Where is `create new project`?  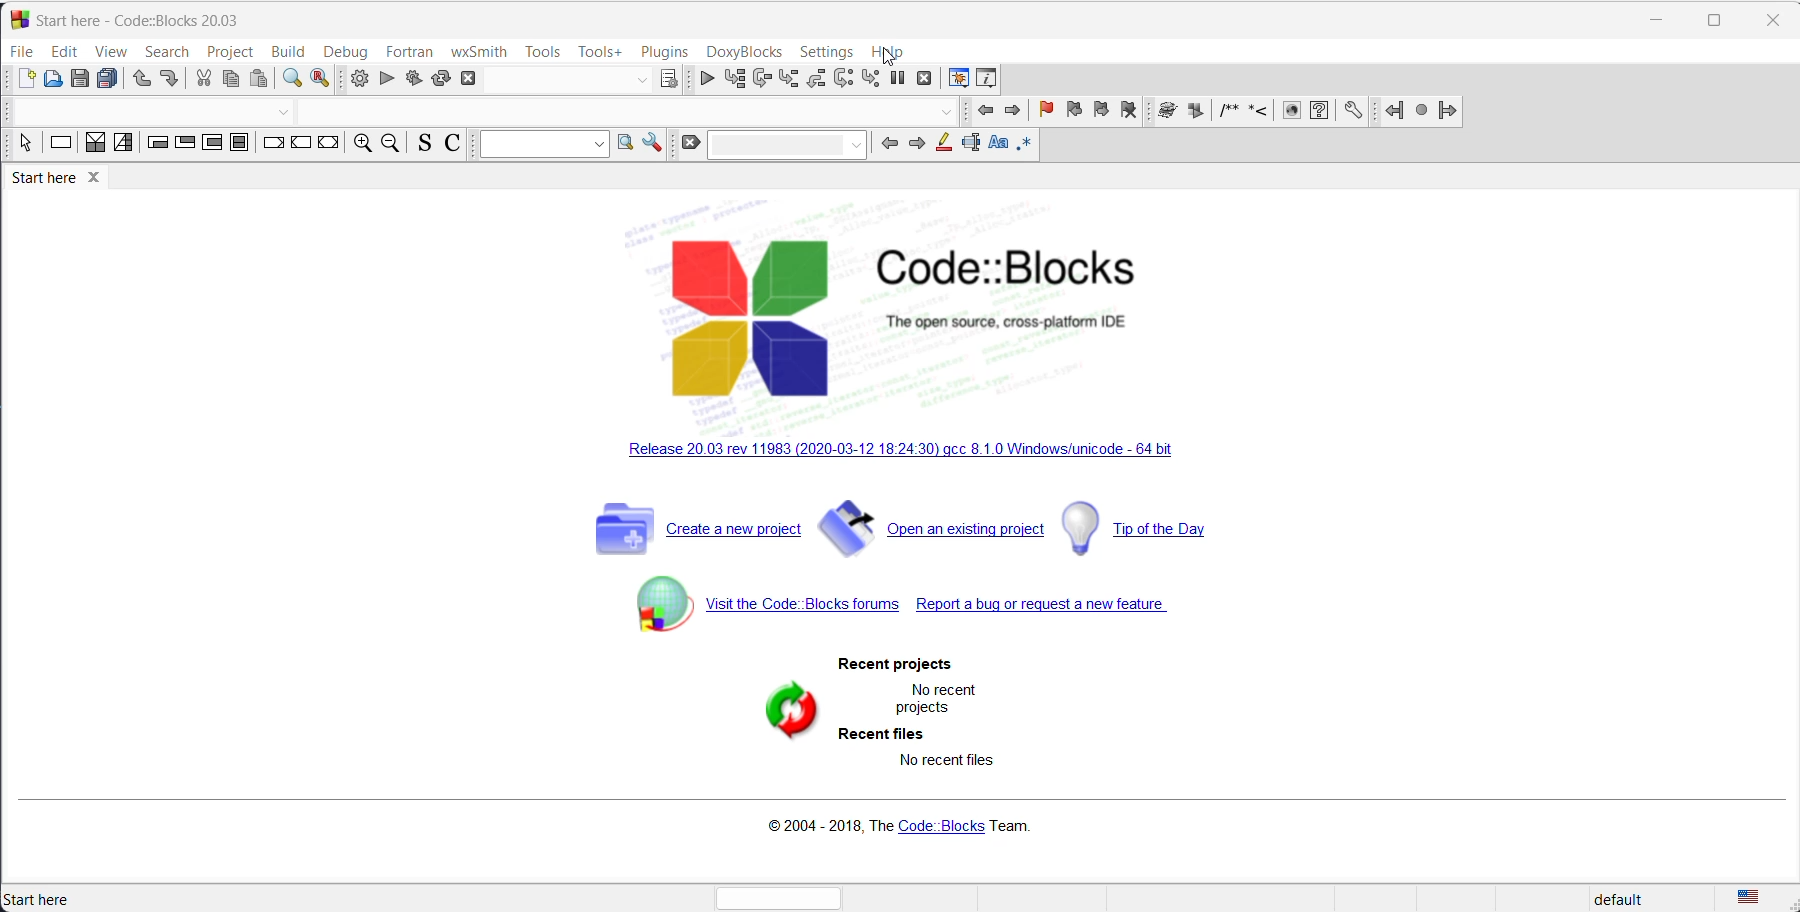
create new project is located at coordinates (689, 537).